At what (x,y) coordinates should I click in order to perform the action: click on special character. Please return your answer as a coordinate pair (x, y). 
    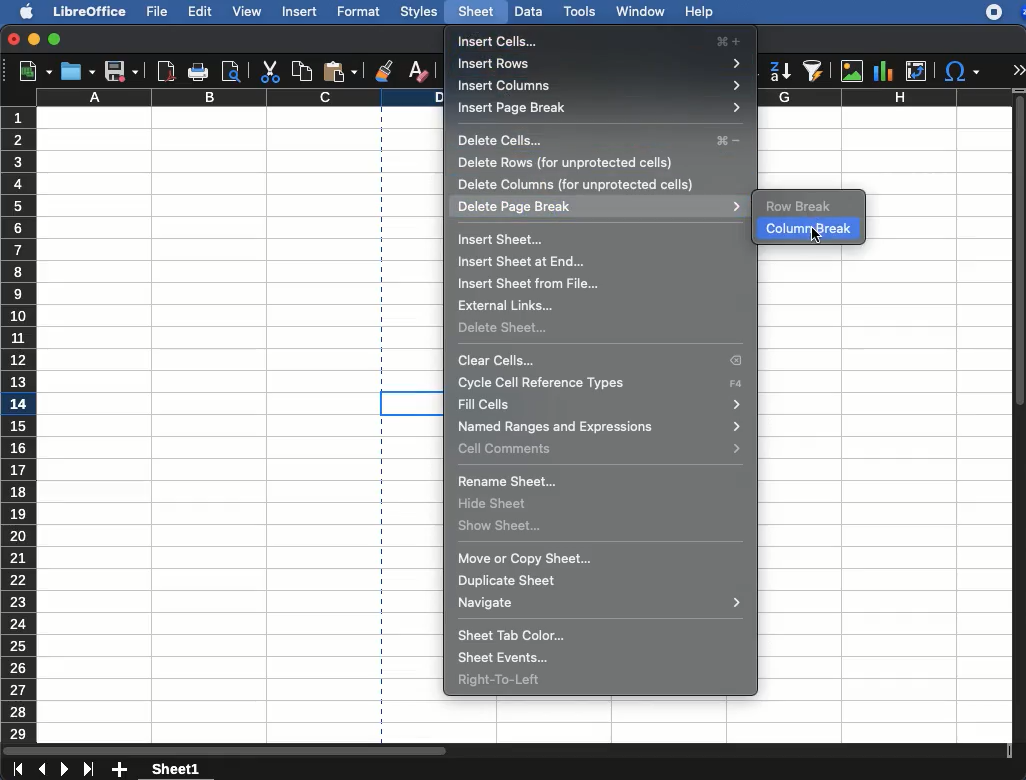
    Looking at the image, I should click on (962, 71).